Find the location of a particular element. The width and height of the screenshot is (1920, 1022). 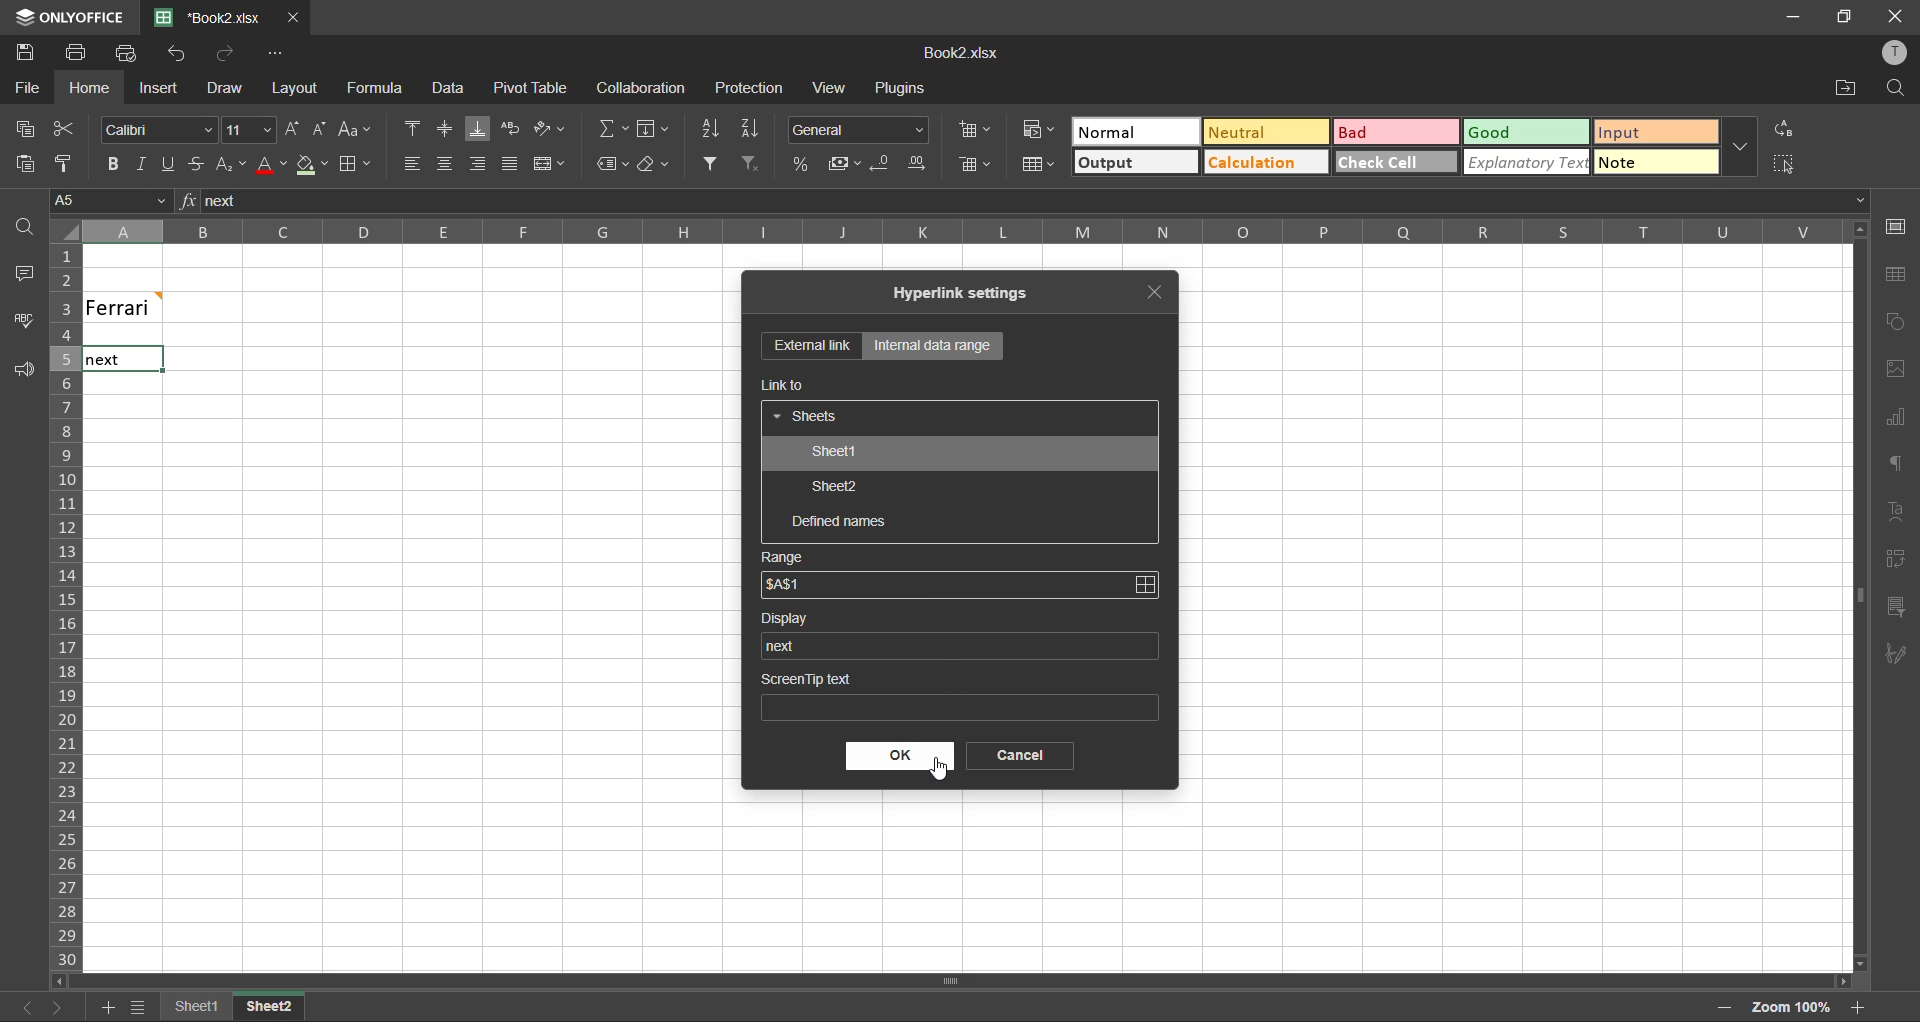

check cell is located at coordinates (1395, 161).